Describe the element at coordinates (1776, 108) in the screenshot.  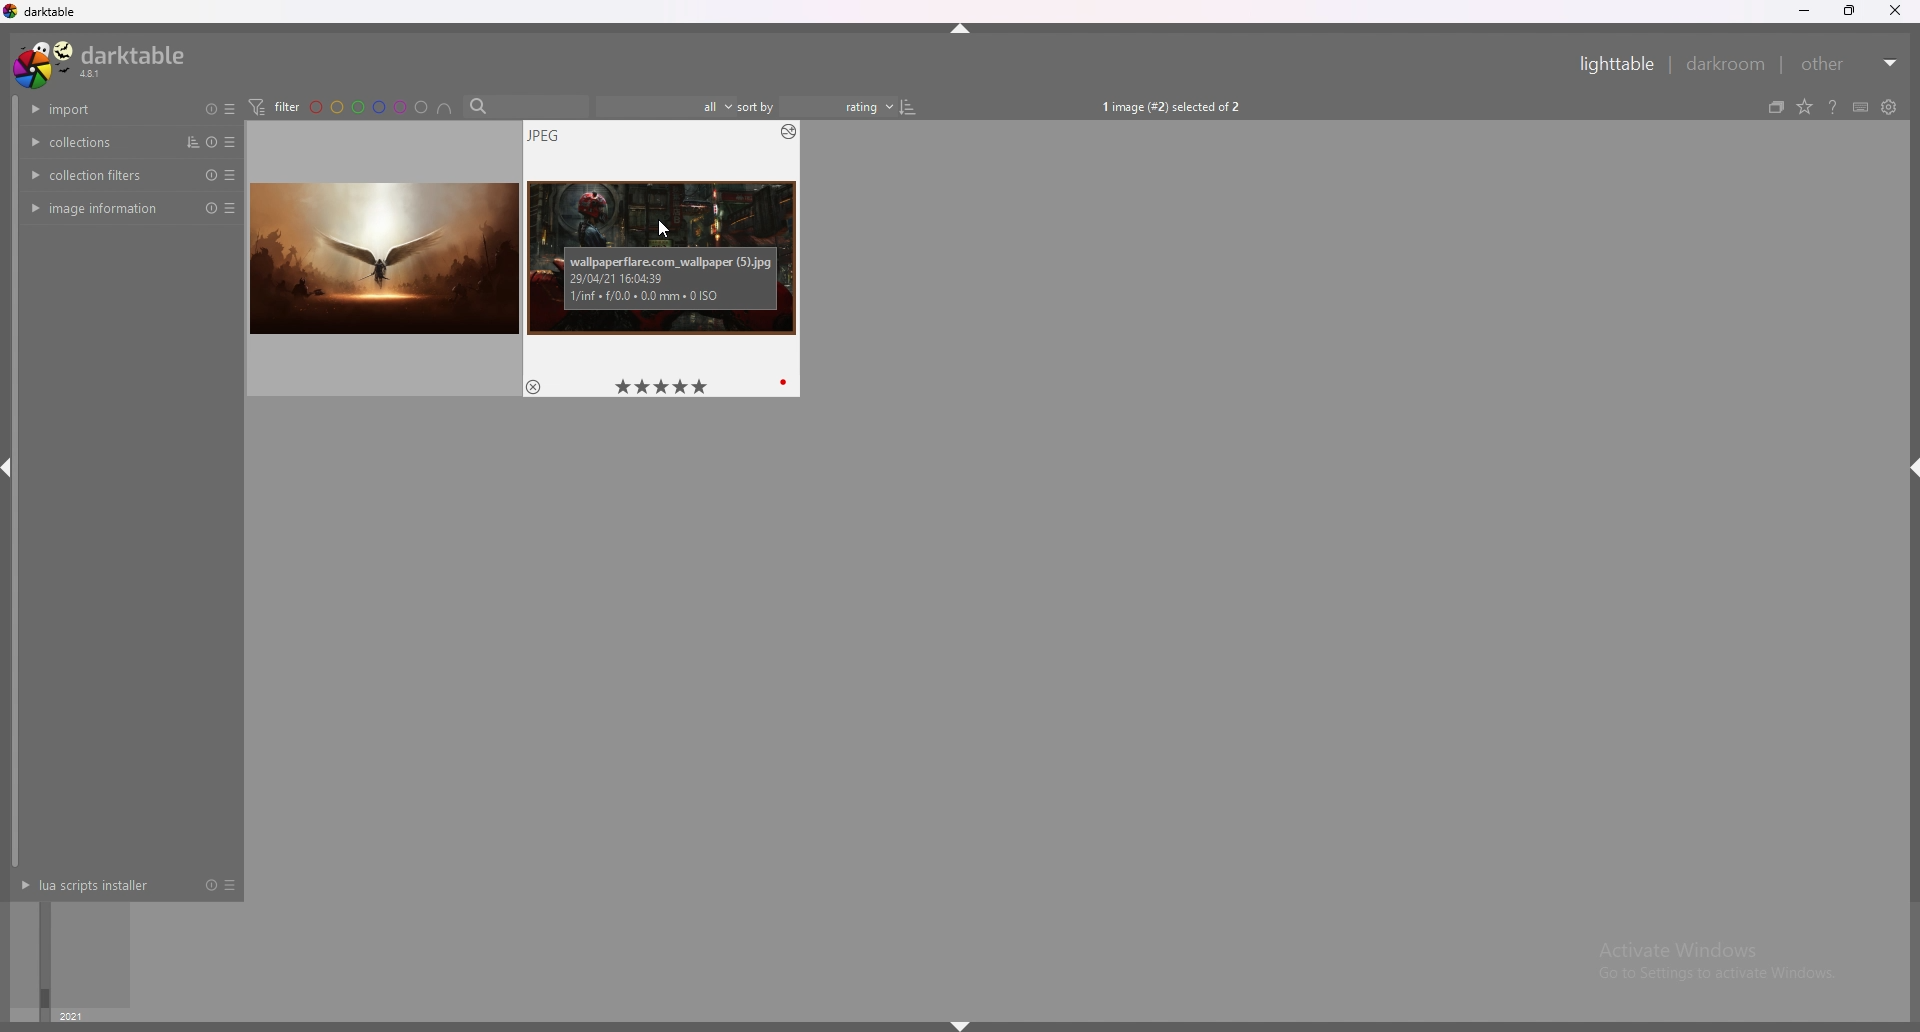
I see `collapse grouped images` at that location.